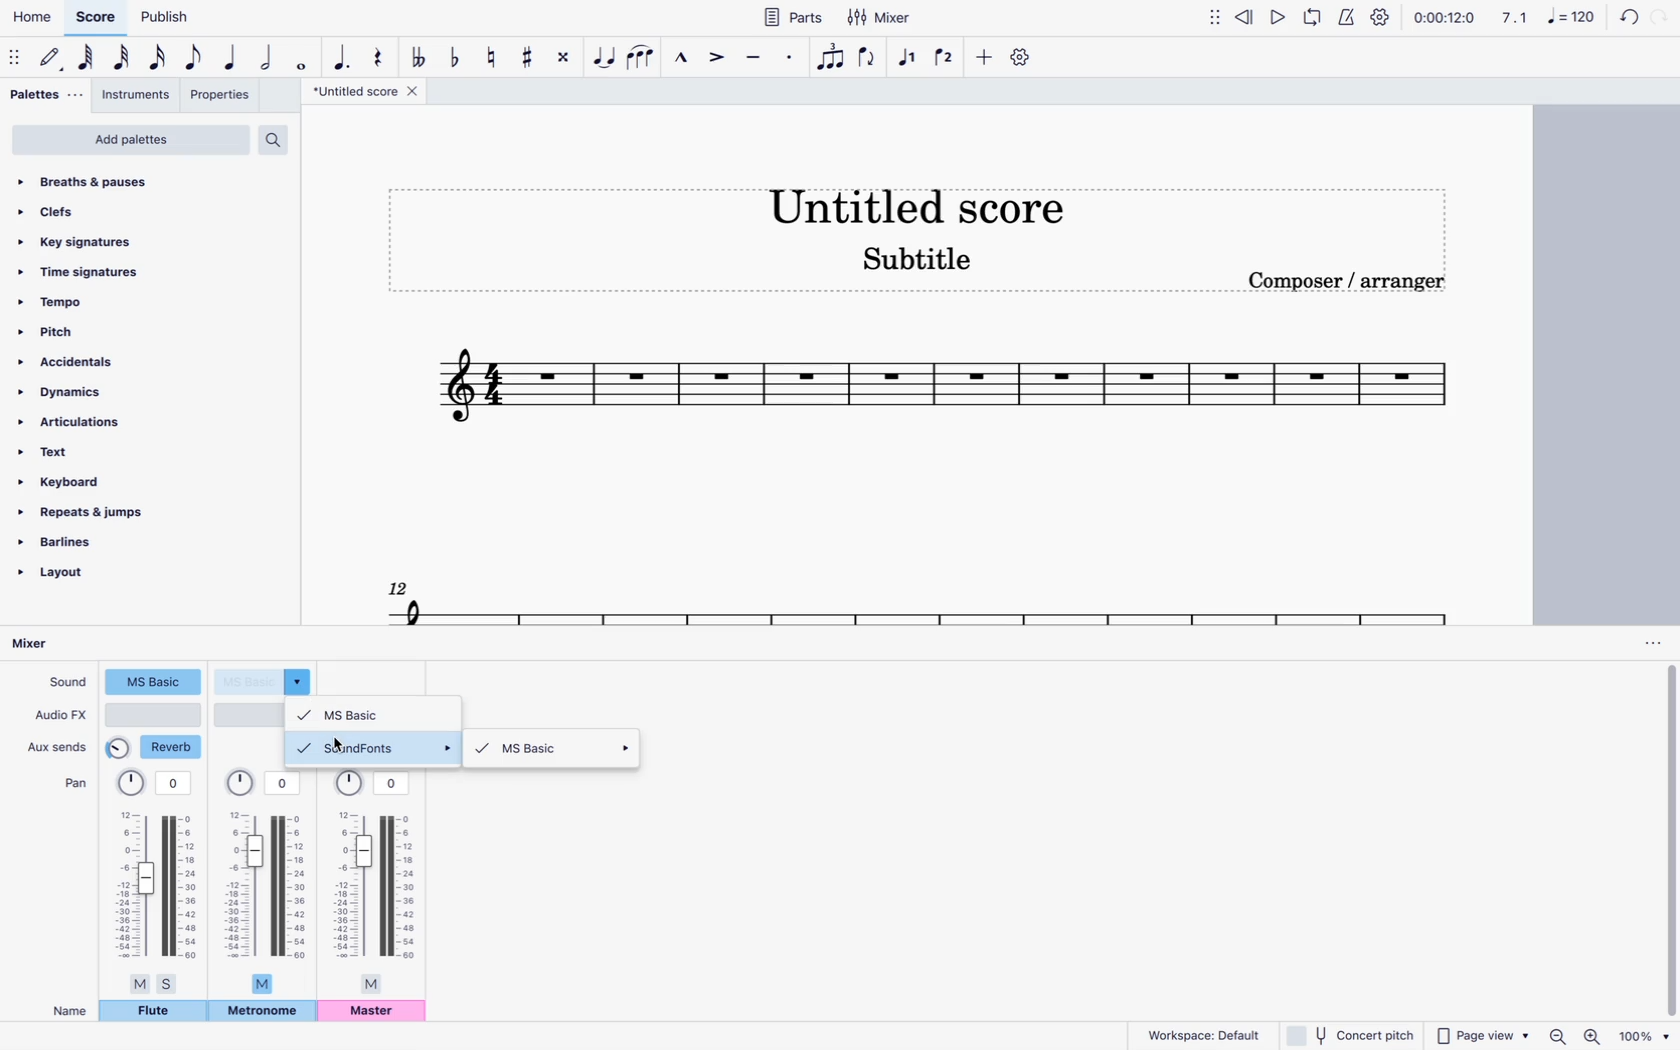 This screenshot has width=1680, height=1050. Describe the element at coordinates (163, 19) in the screenshot. I see `publish` at that location.